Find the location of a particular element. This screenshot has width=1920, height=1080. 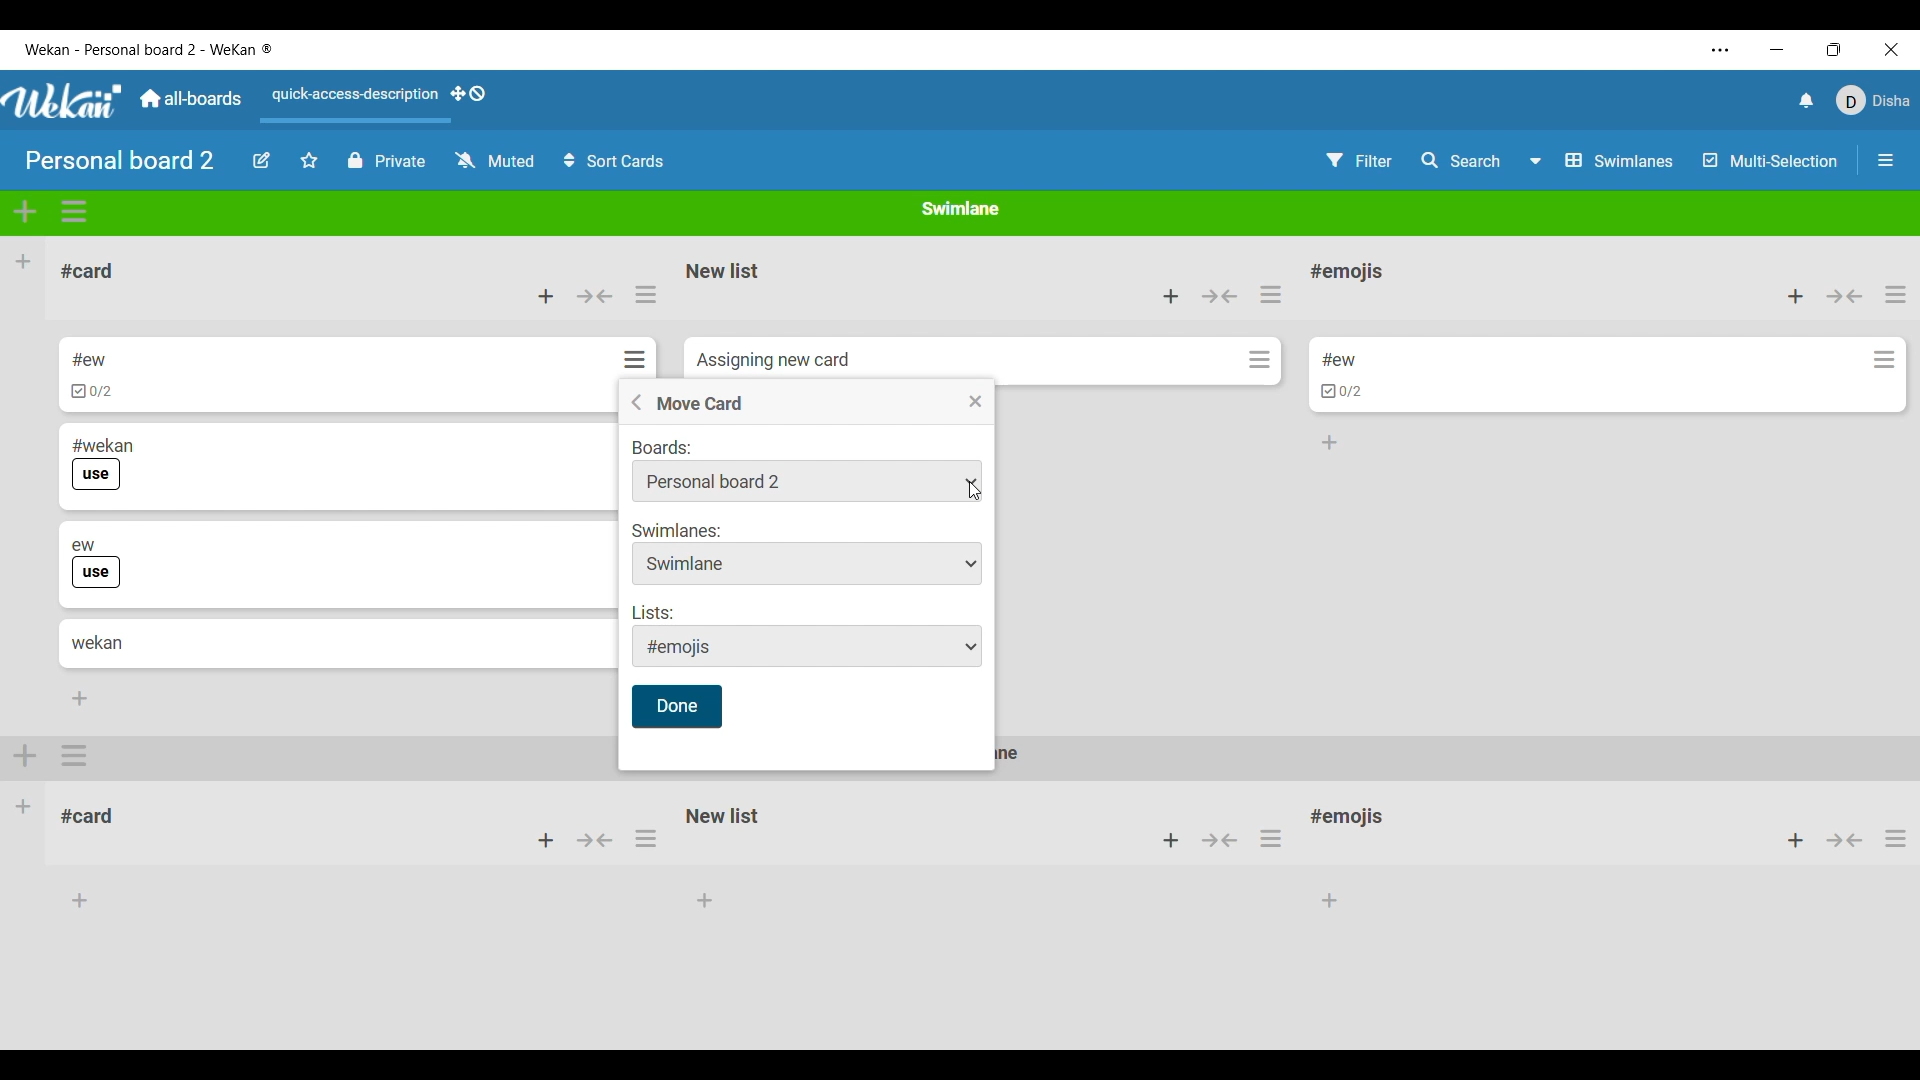

options is located at coordinates (77, 756).